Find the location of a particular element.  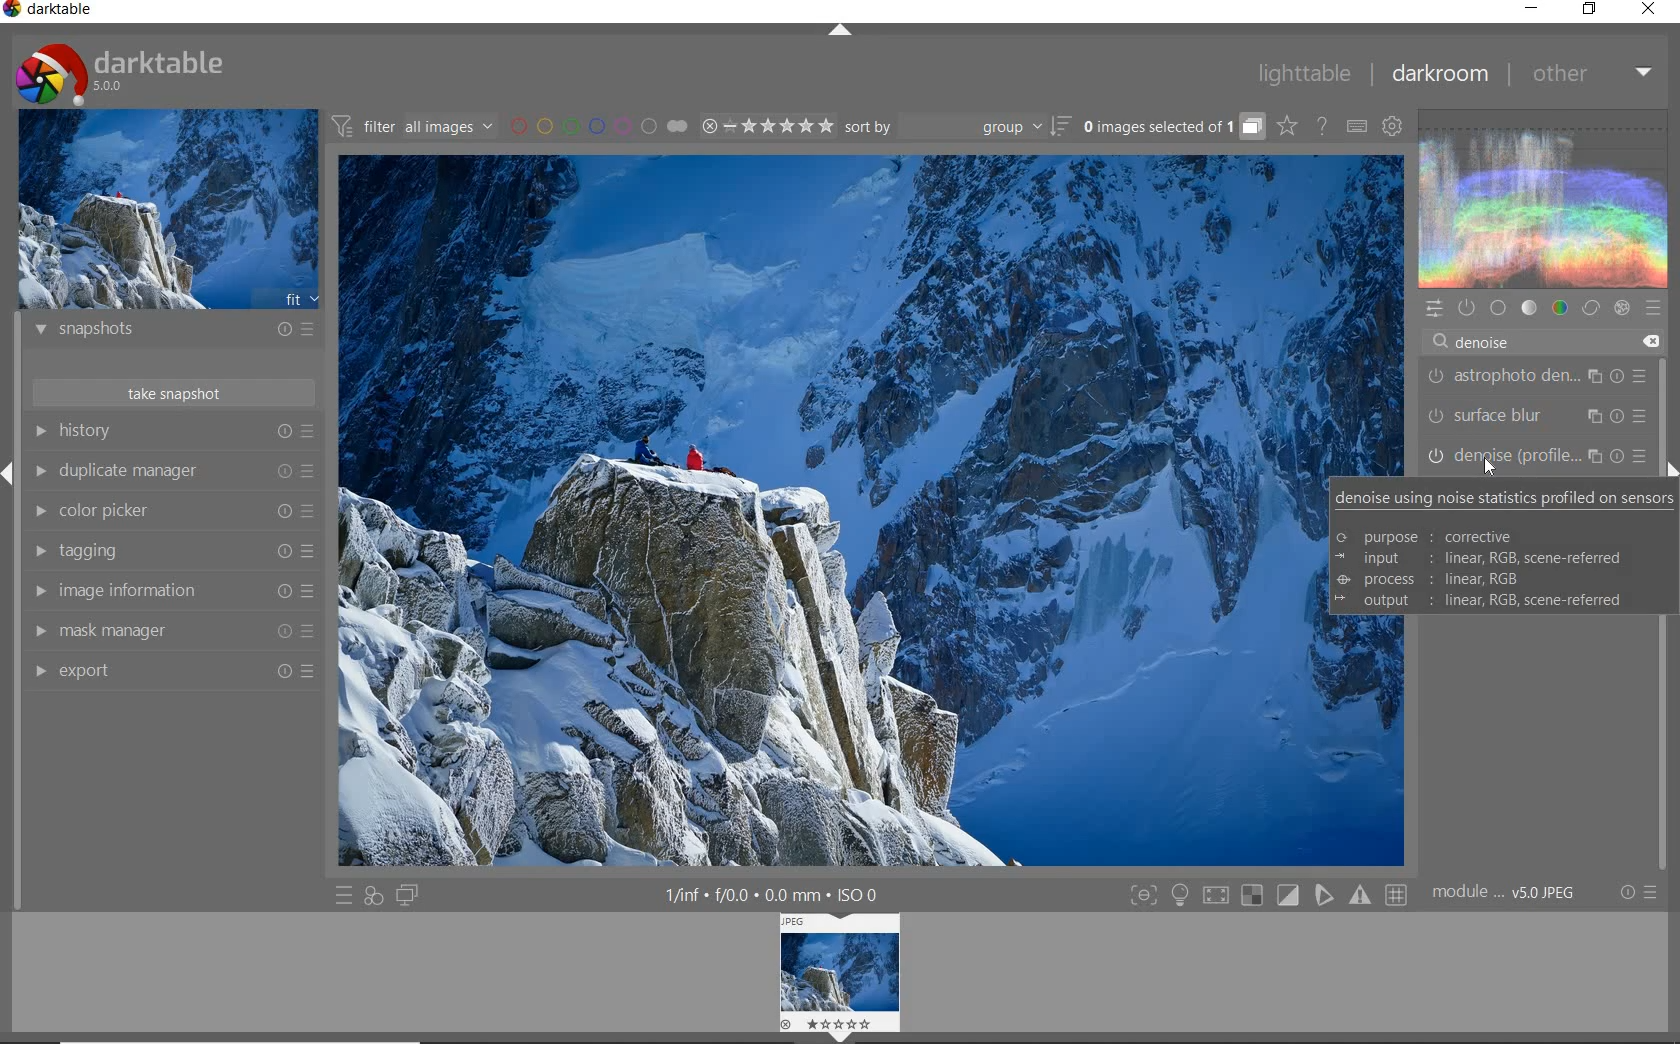

snapshots is located at coordinates (175, 332).